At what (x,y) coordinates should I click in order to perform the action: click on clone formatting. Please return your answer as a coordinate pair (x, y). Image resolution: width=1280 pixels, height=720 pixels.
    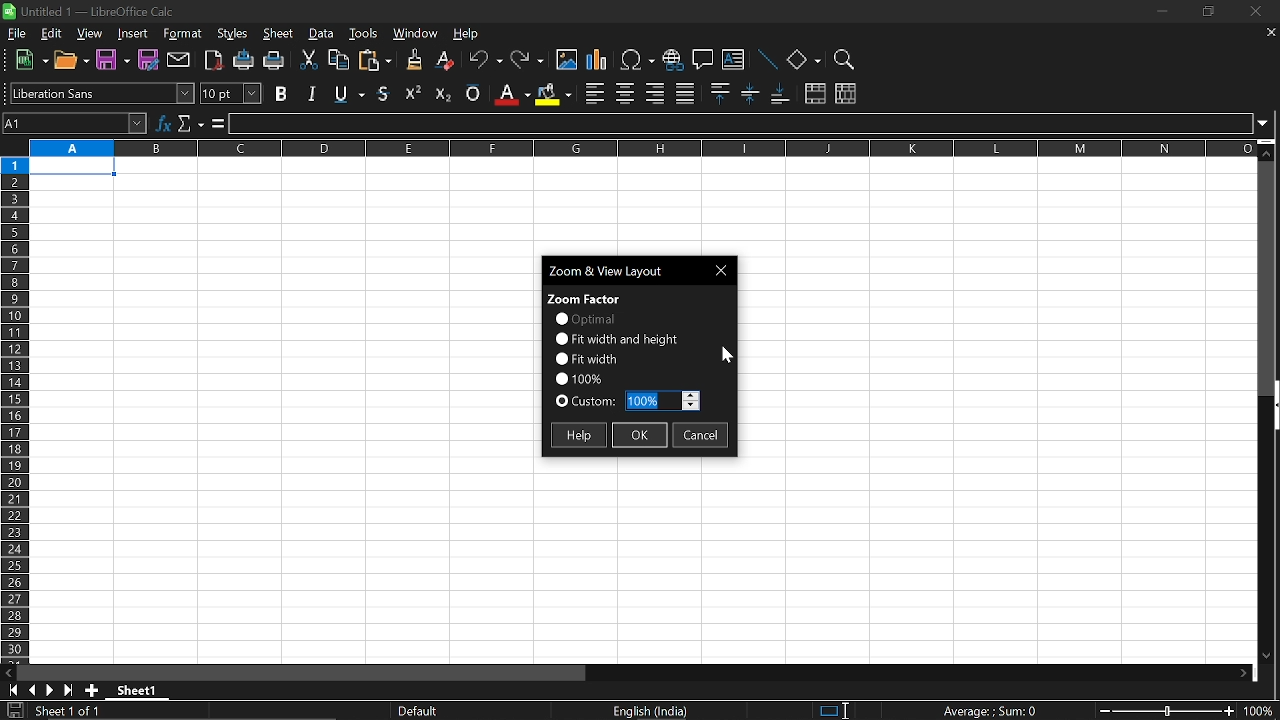
    Looking at the image, I should click on (410, 59).